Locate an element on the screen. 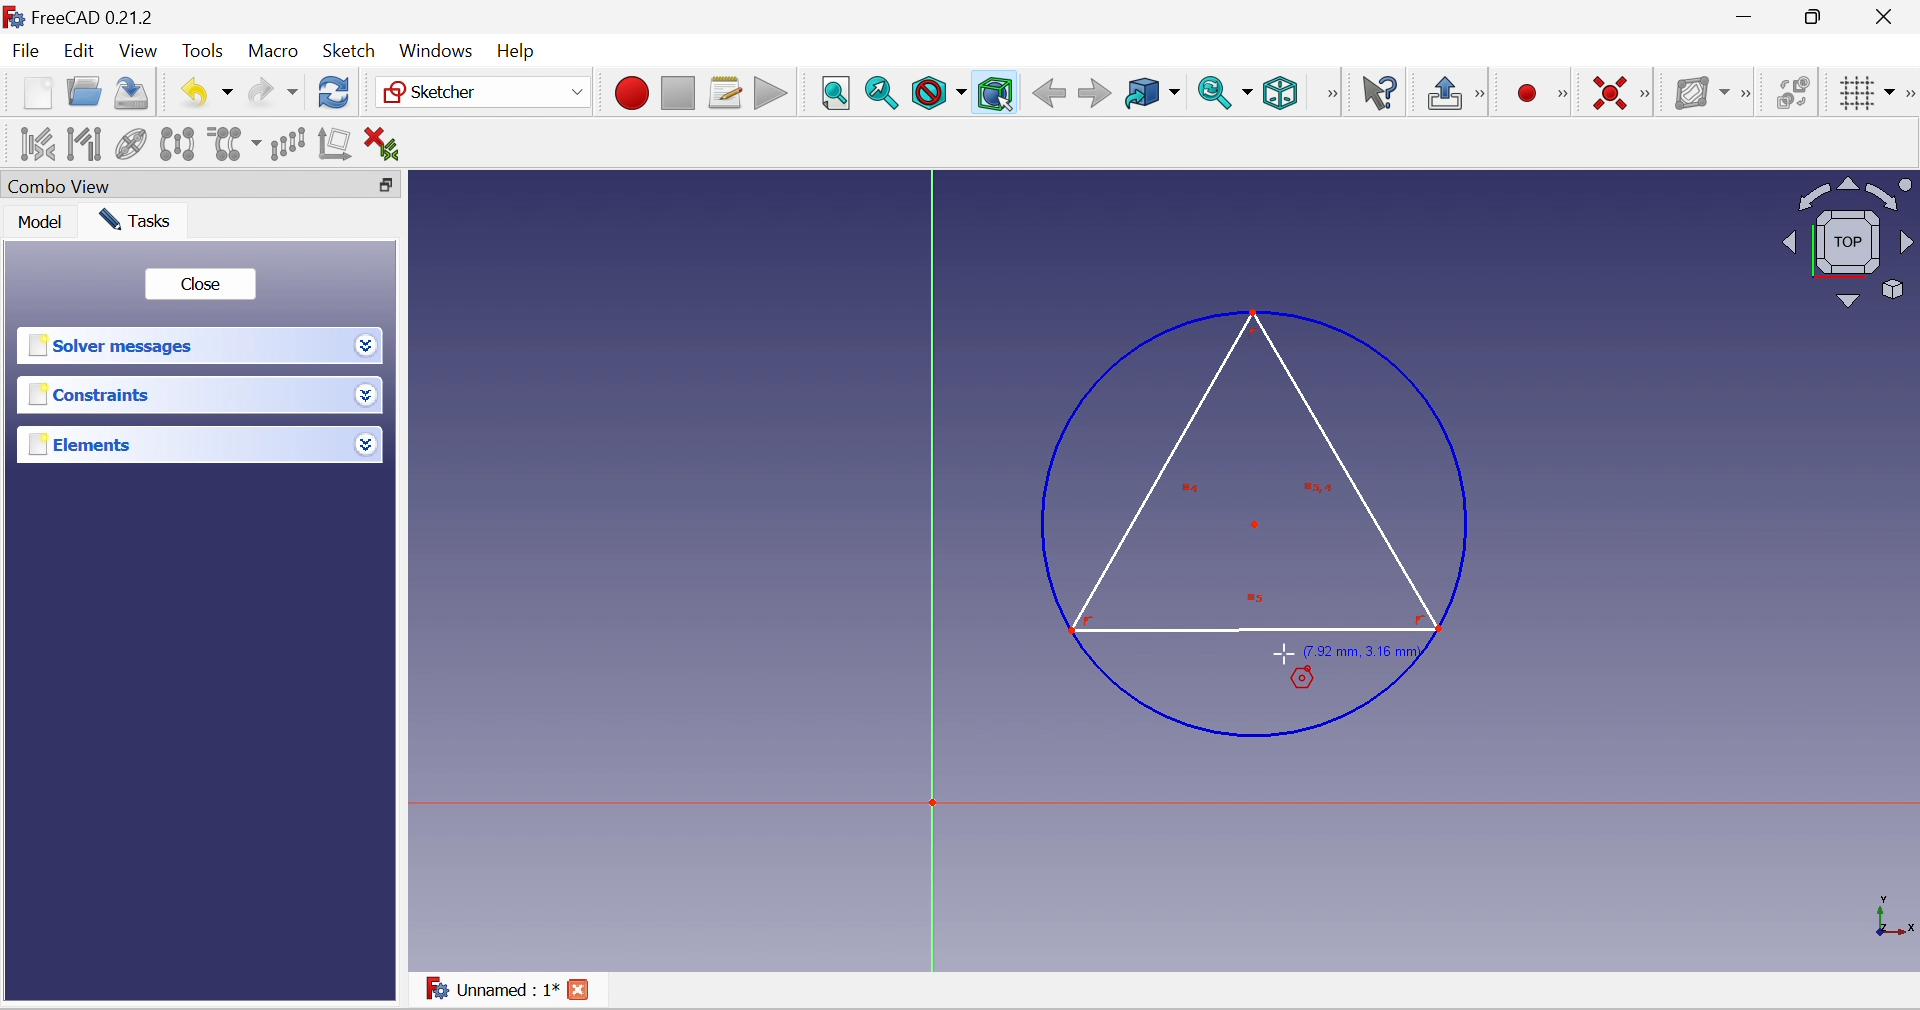 This screenshot has width=1920, height=1010. What's this? is located at coordinates (1377, 93).